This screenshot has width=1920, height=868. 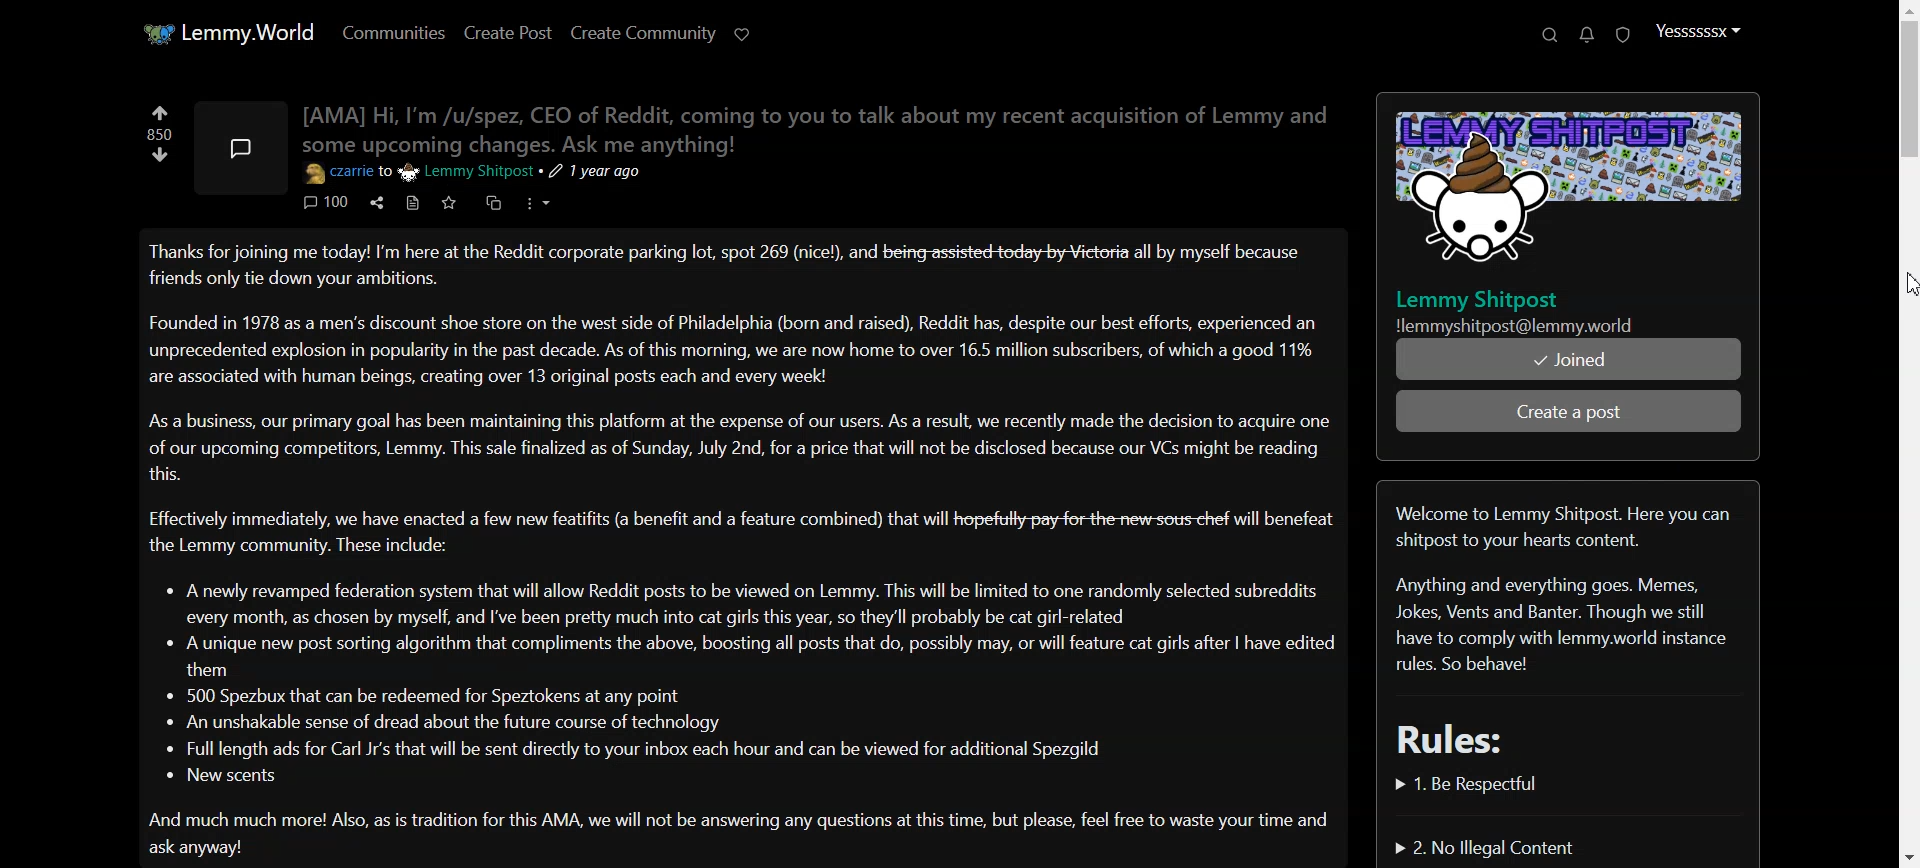 I want to click on Source, so click(x=414, y=202).